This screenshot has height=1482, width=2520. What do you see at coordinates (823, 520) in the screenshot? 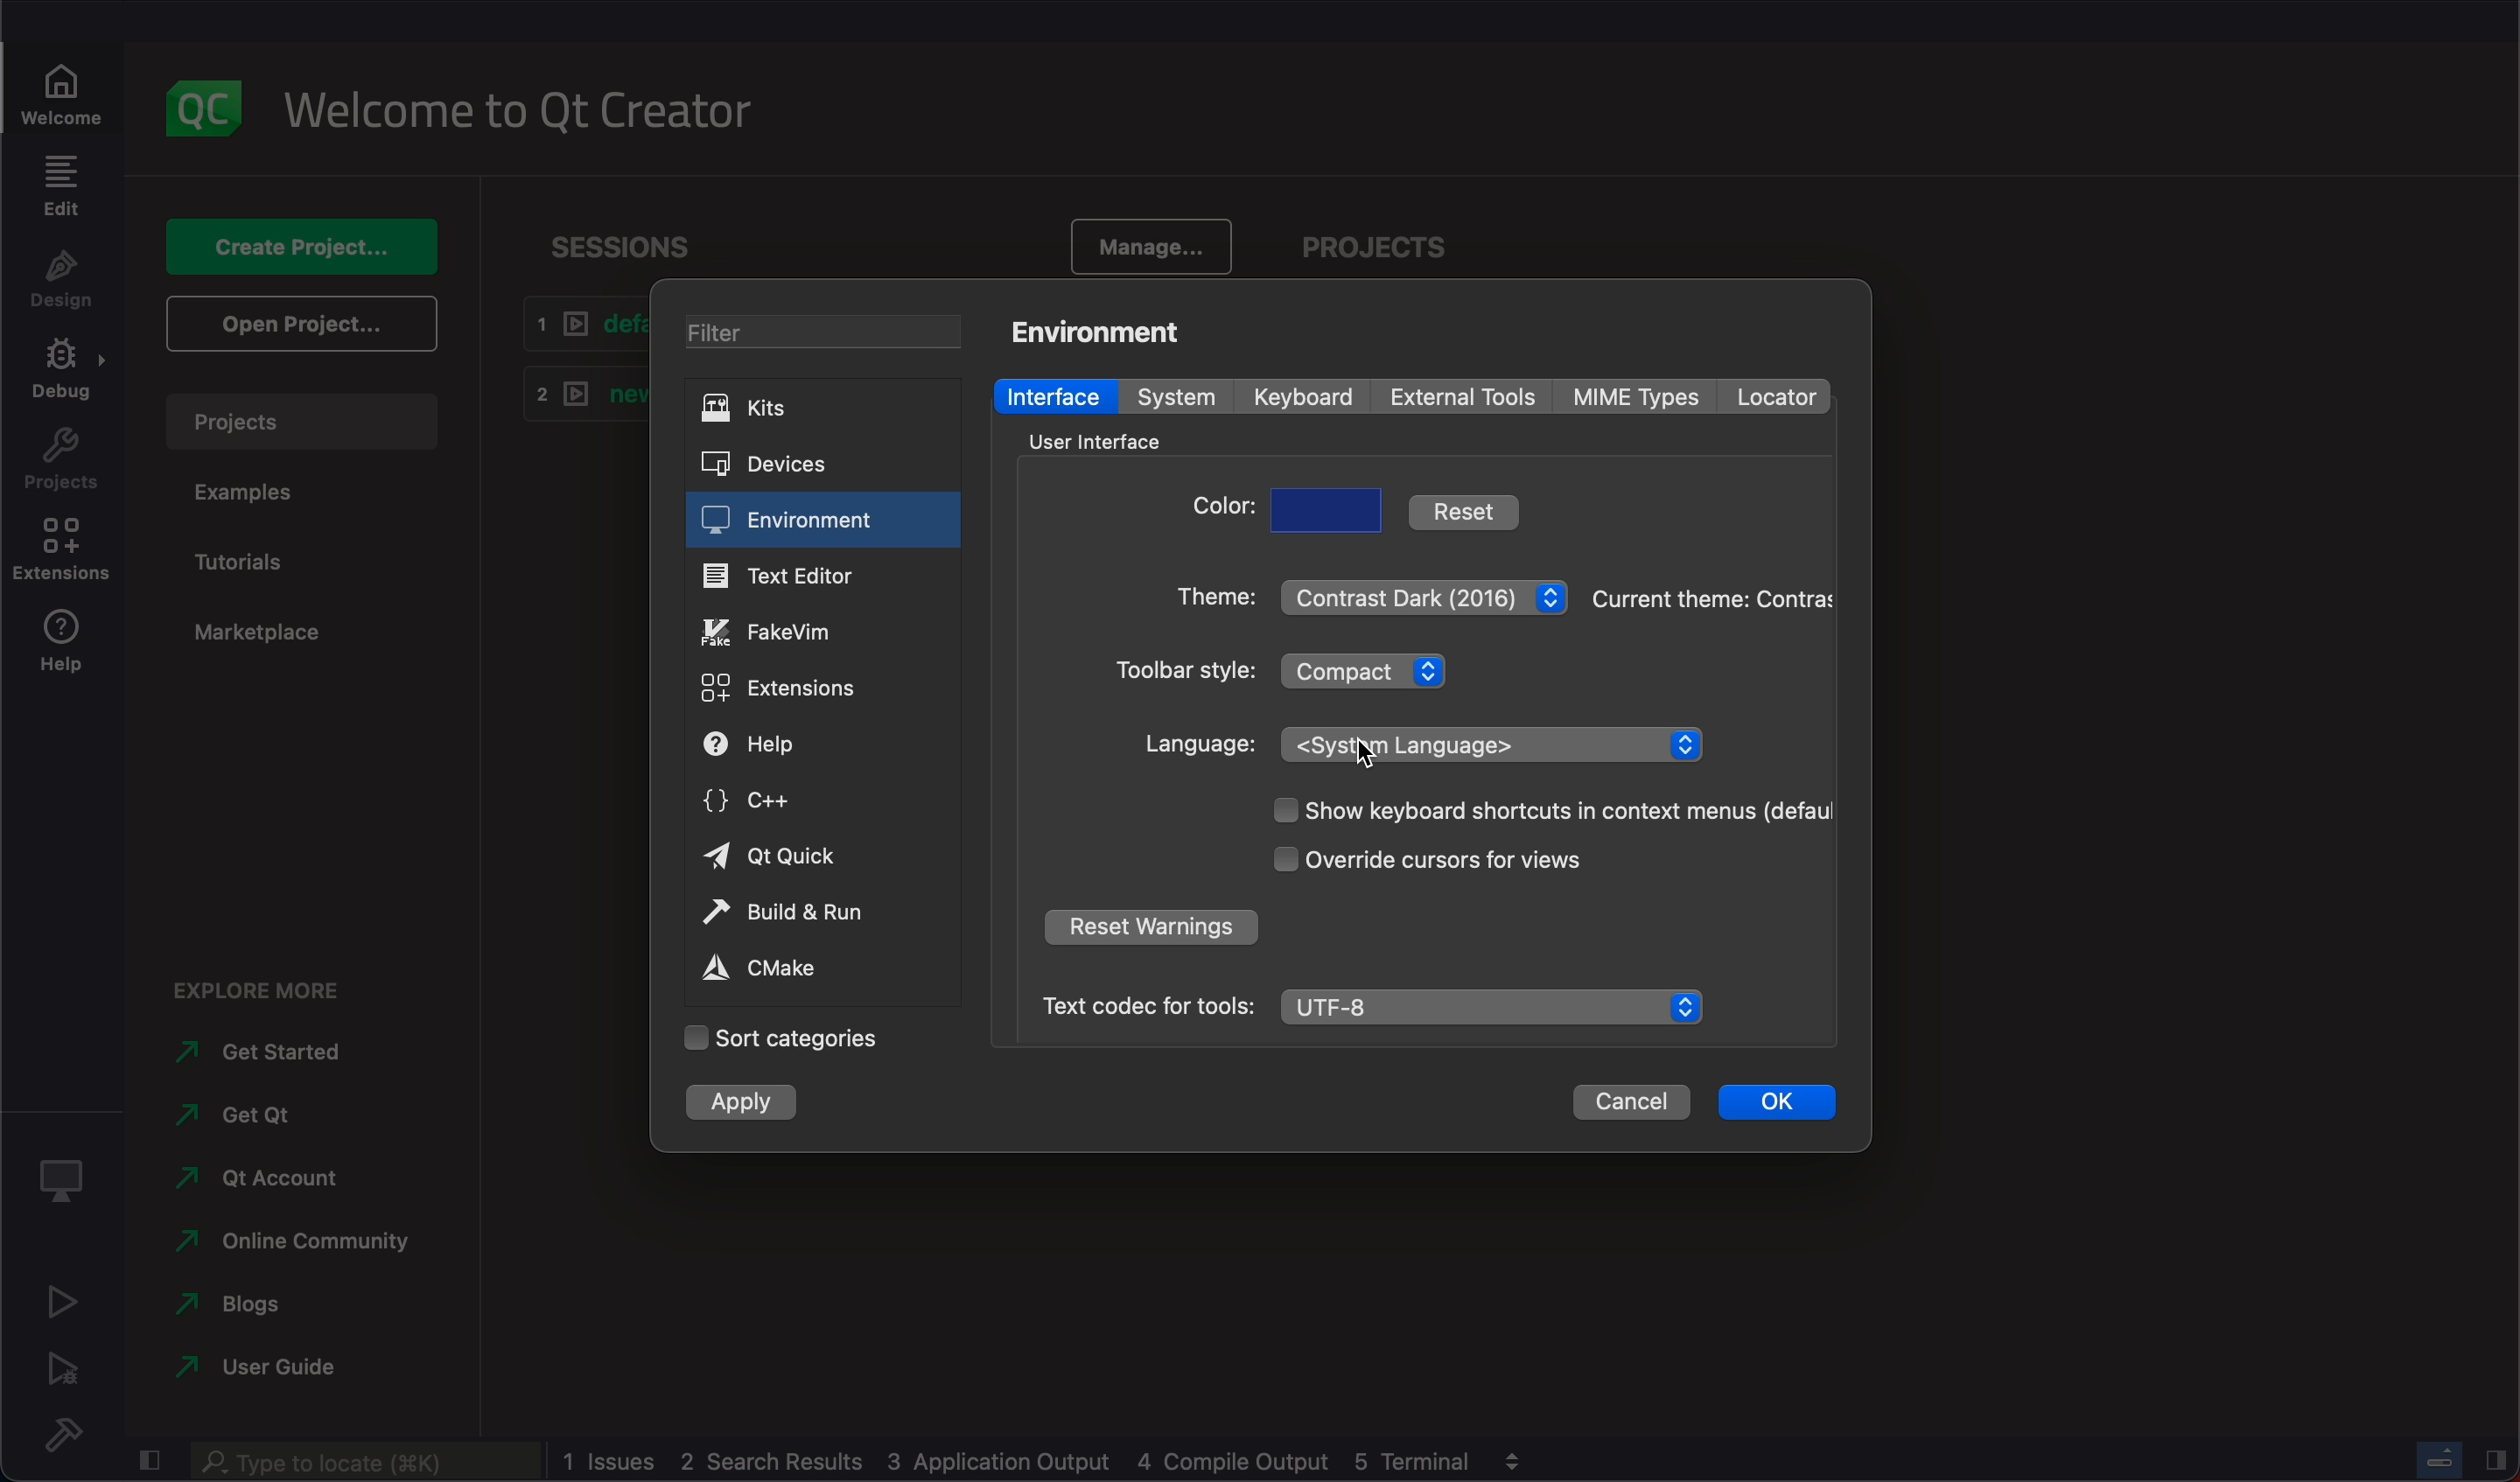
I see `environment` at bounding box center [823, 520].